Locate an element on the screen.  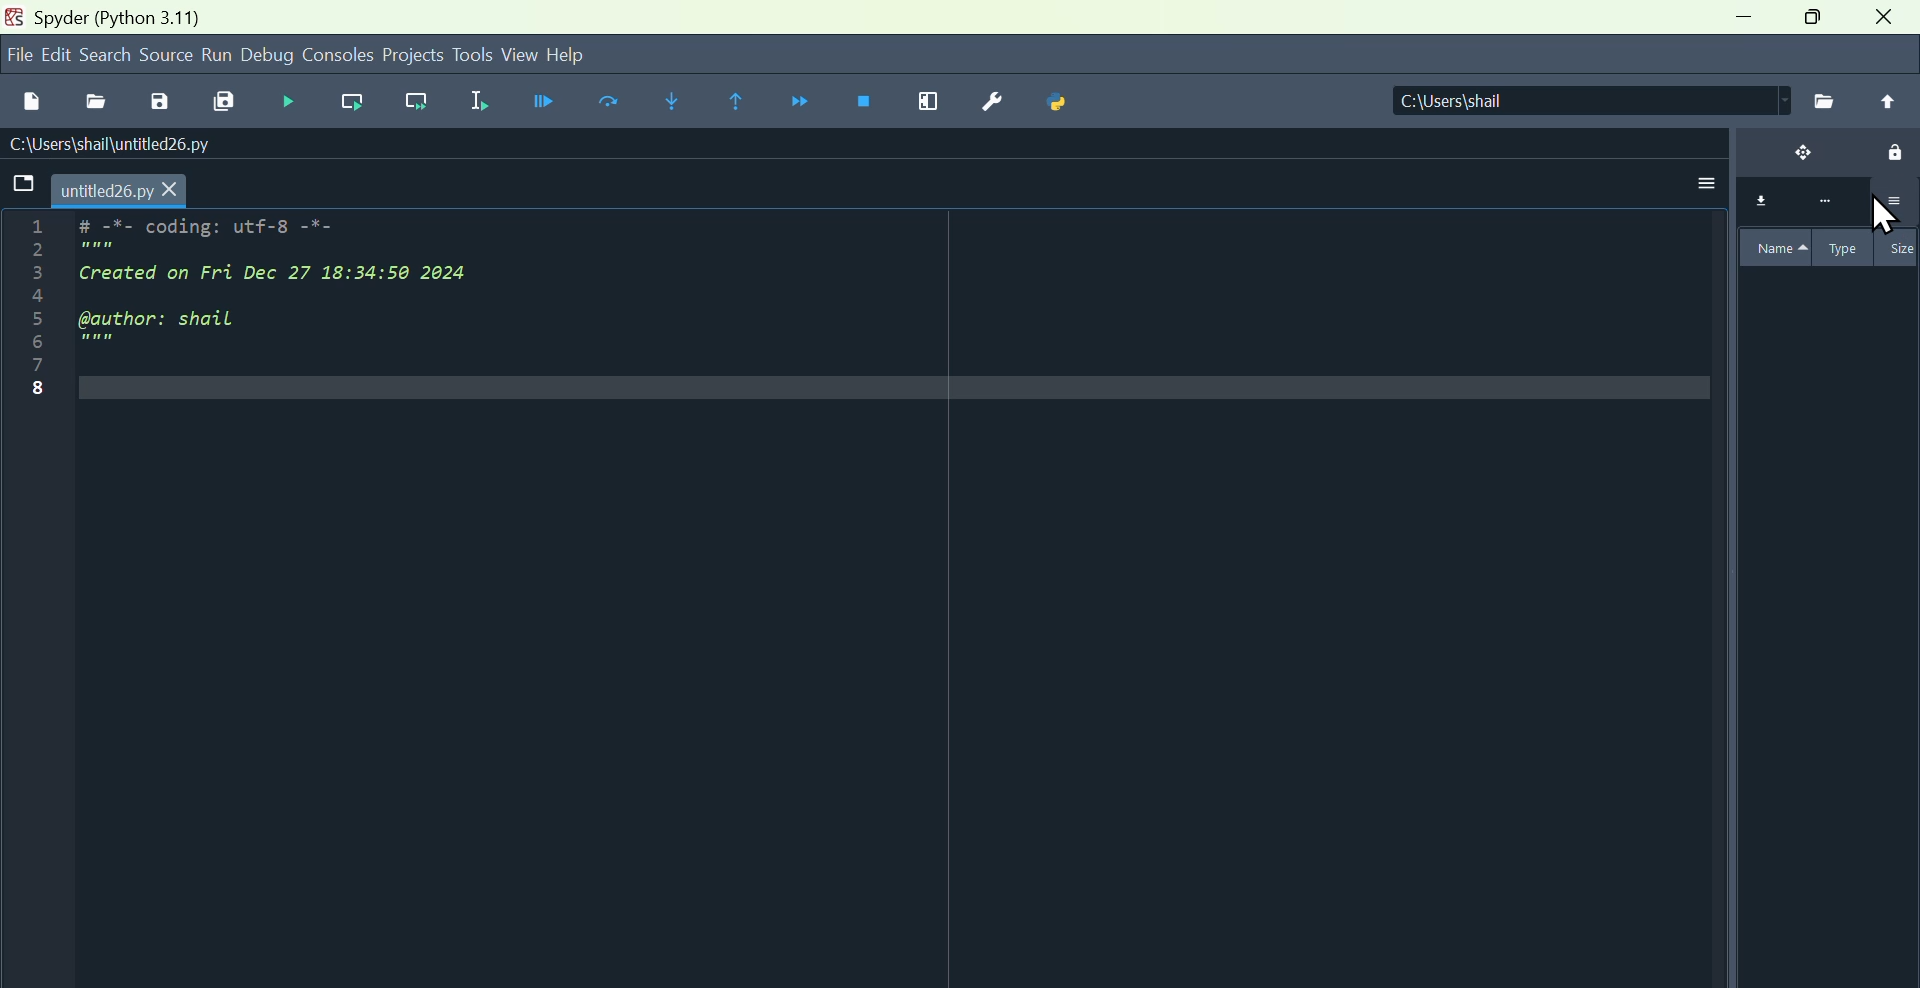
Debug file is located at coordinates (538, 102).